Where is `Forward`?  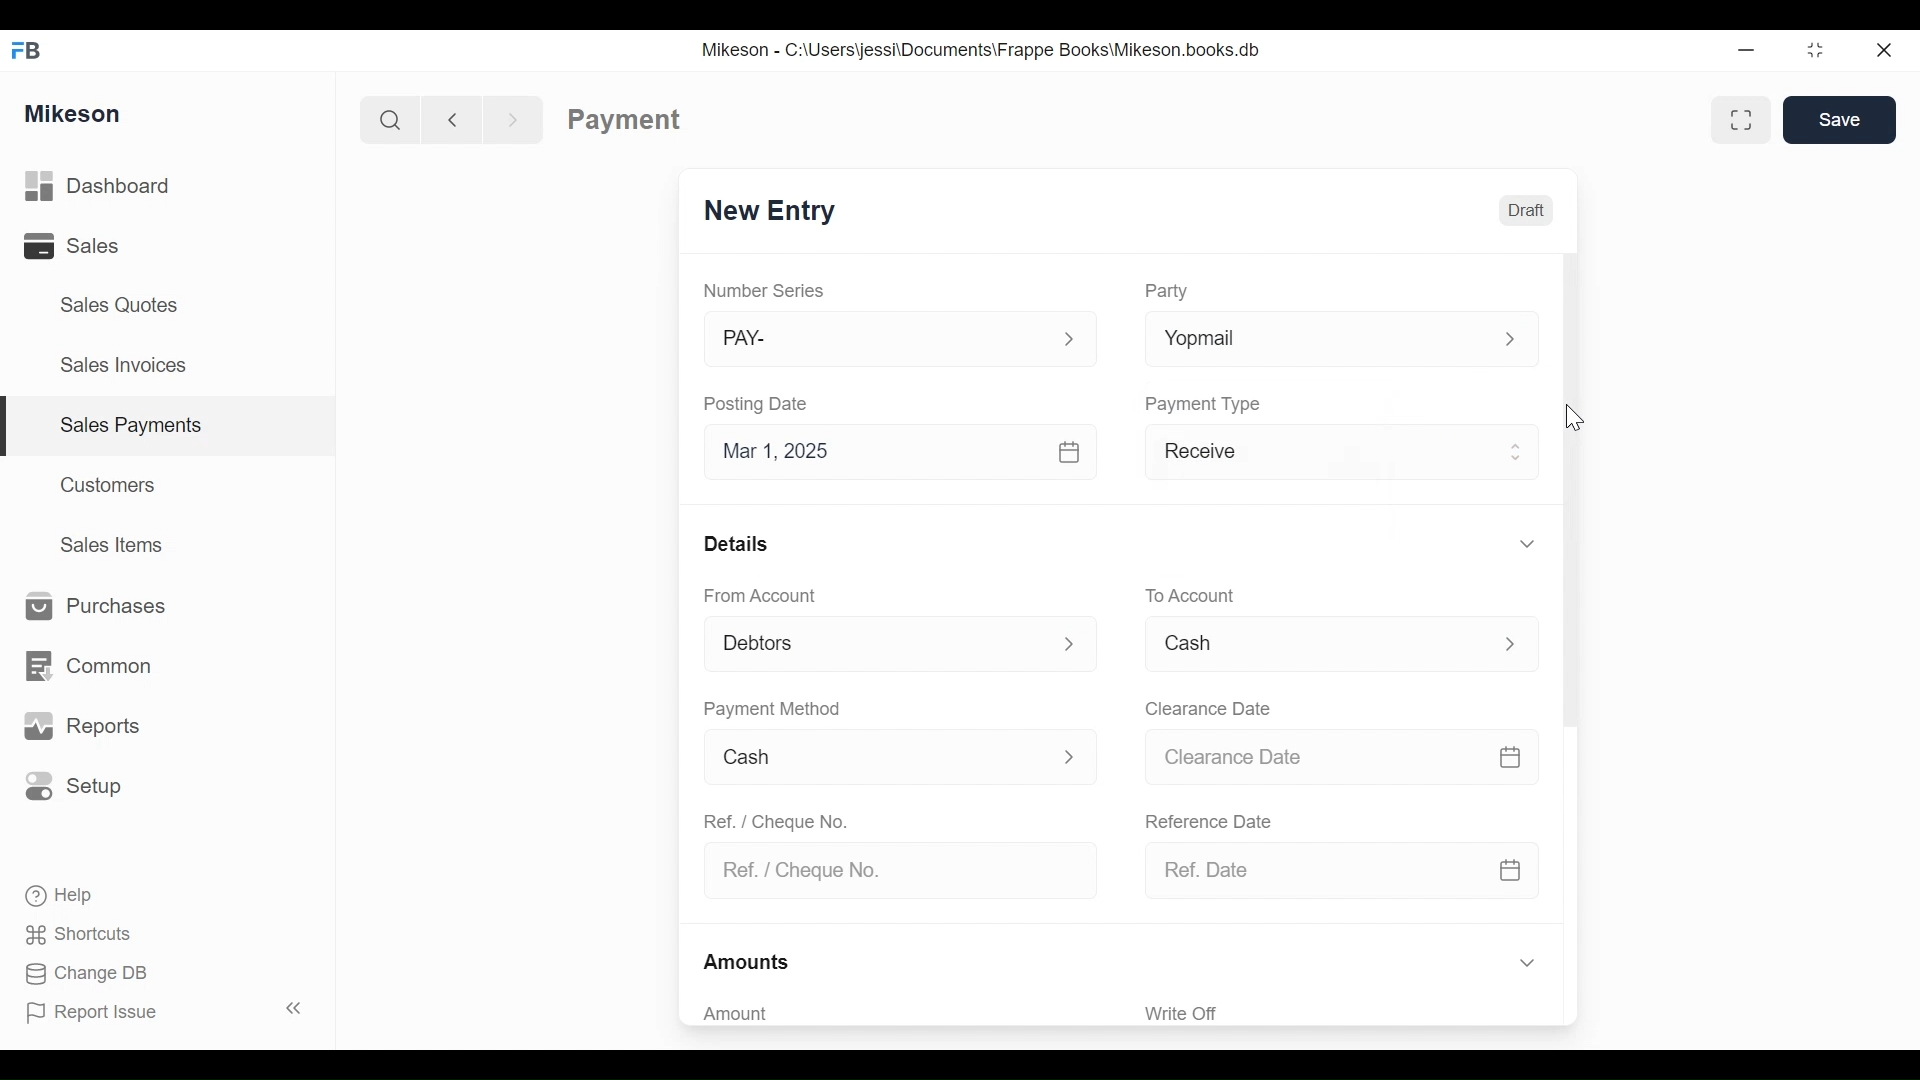
Forward is located at coordinates (520, 118).